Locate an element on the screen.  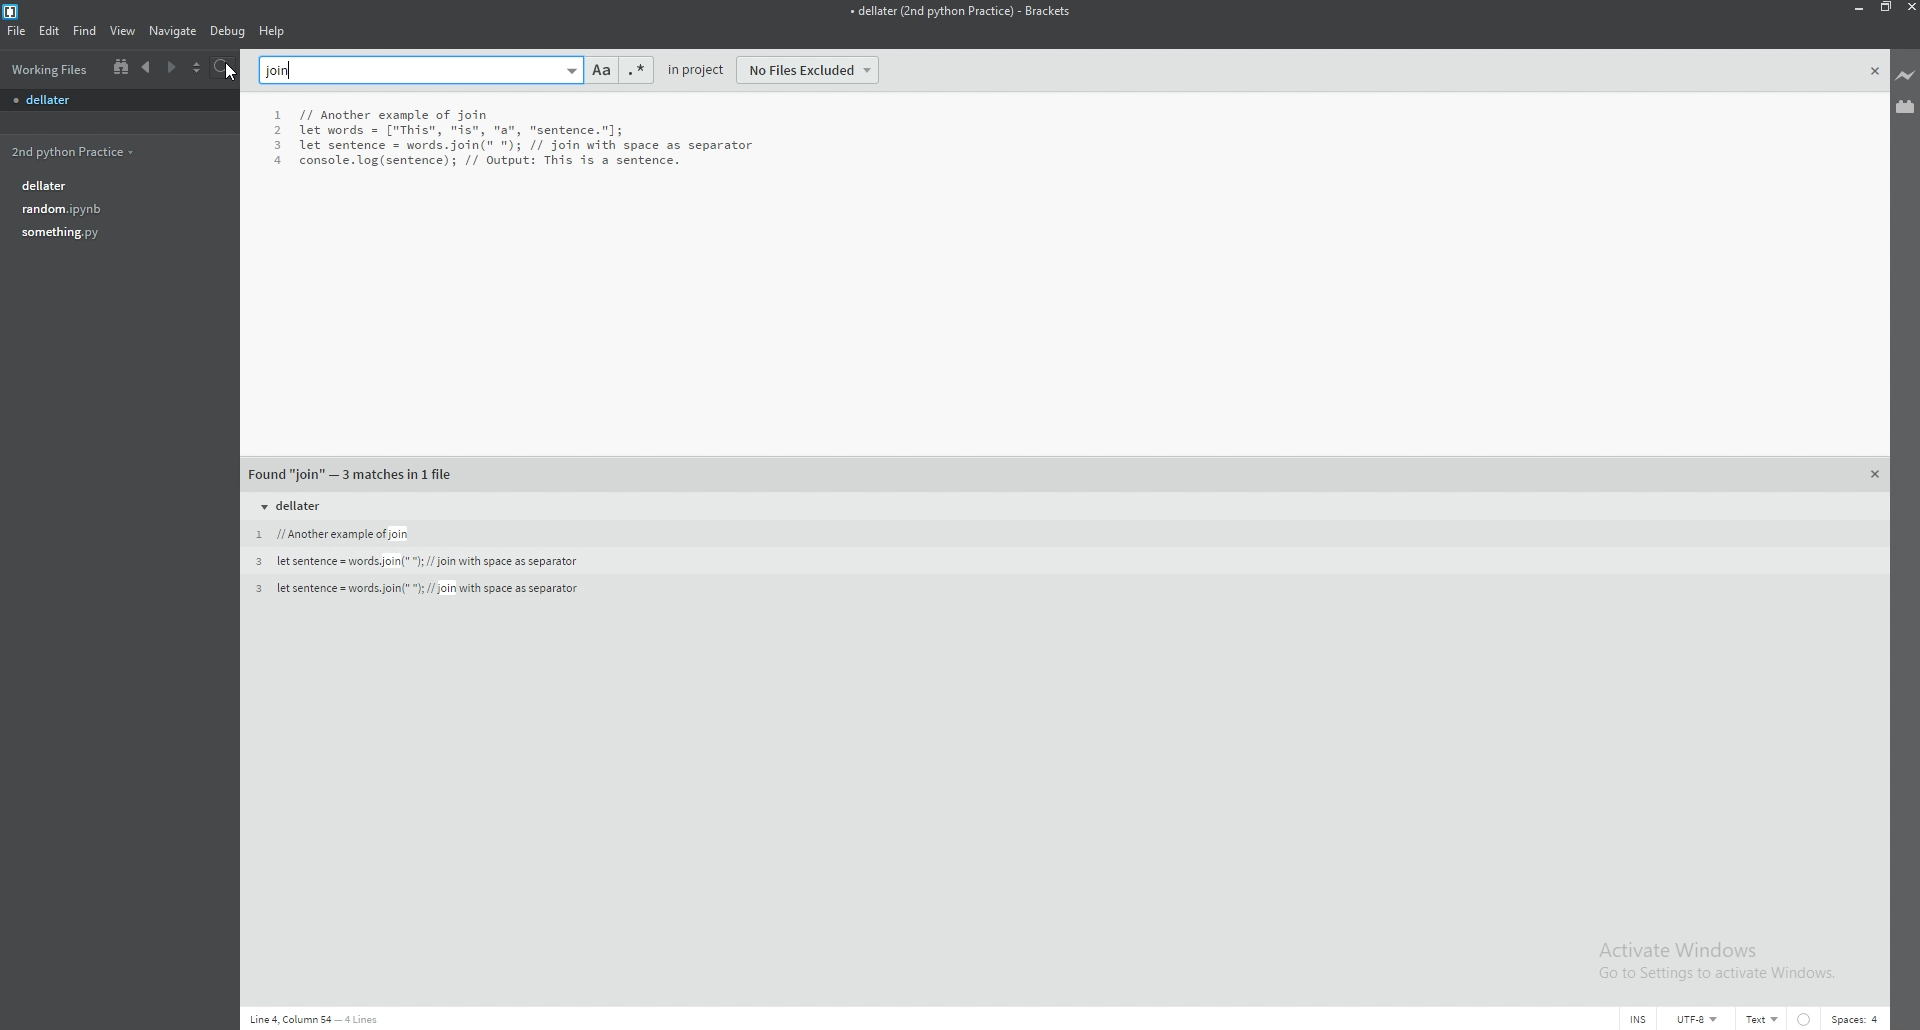
INS is located at coordinates (1638, 1019).